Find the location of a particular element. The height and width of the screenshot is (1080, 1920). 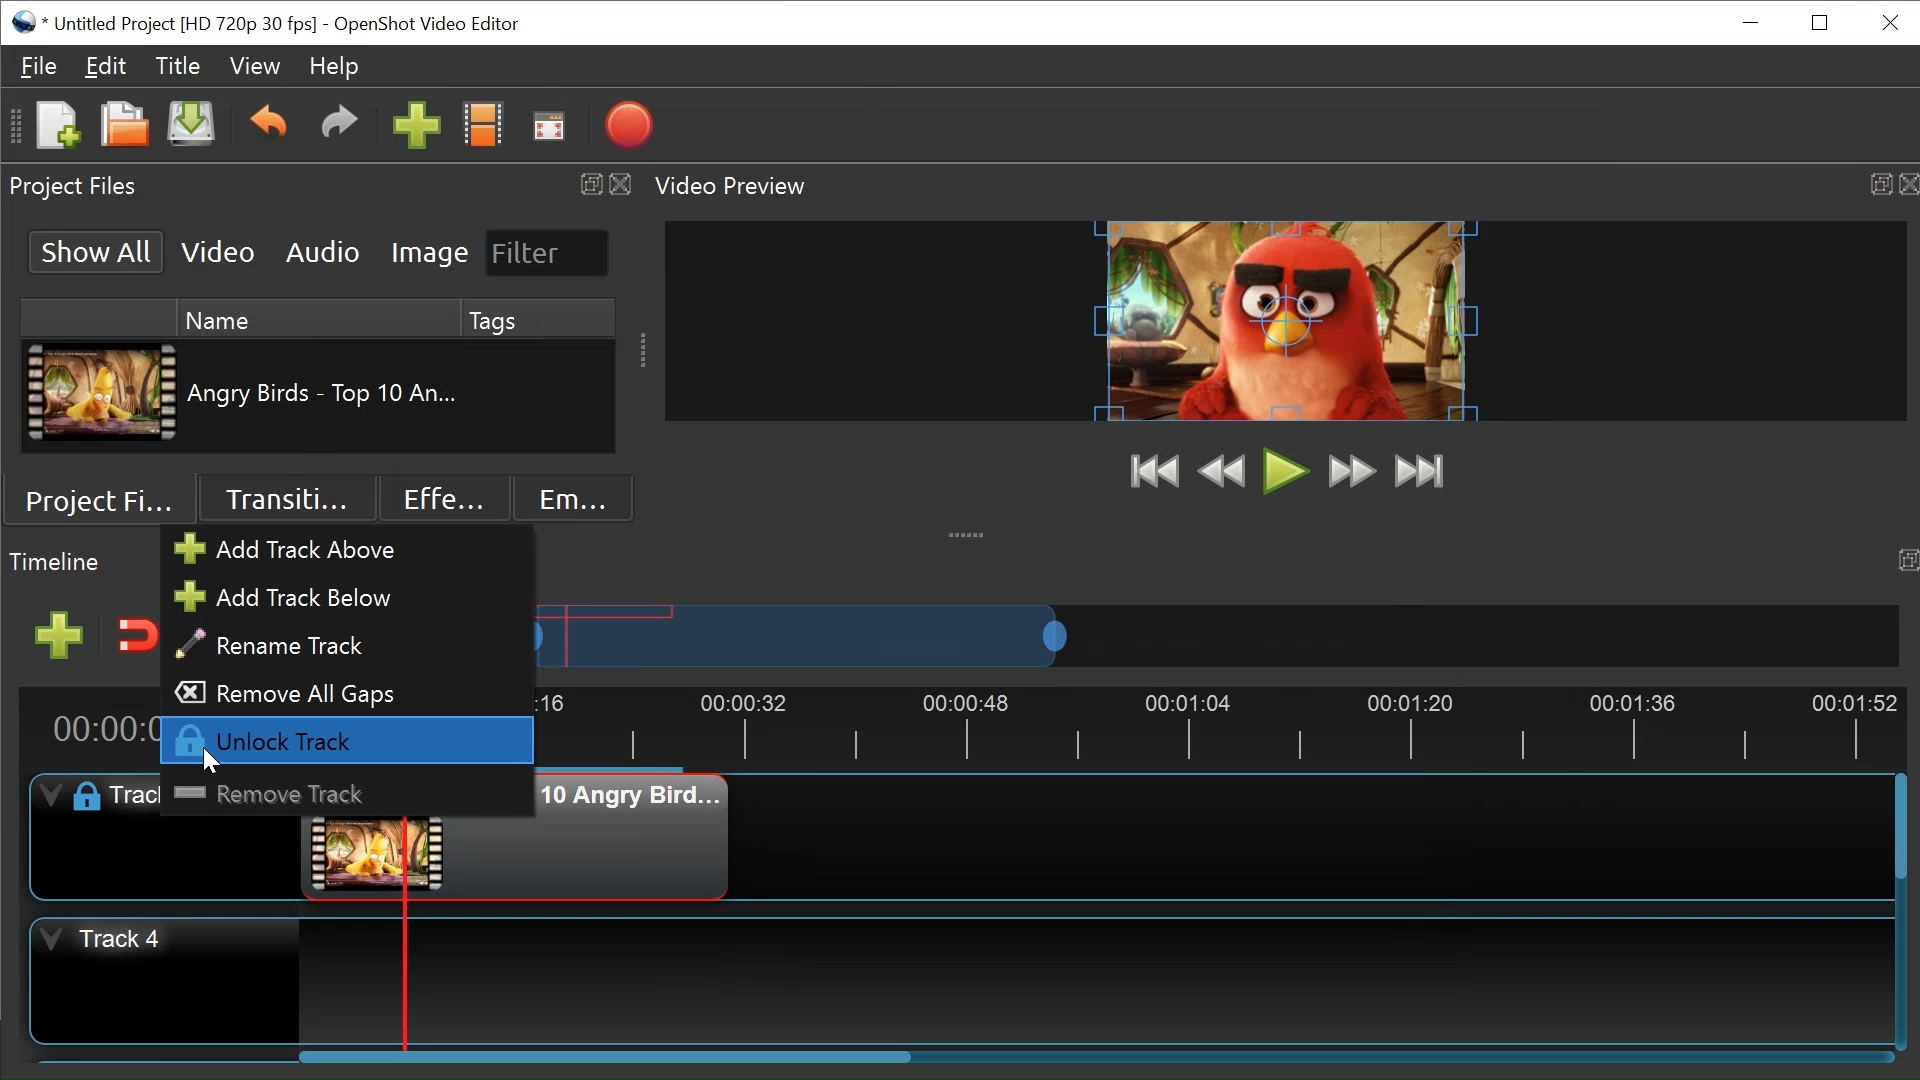

Fast Forward is located at coordinates (1349, 473).